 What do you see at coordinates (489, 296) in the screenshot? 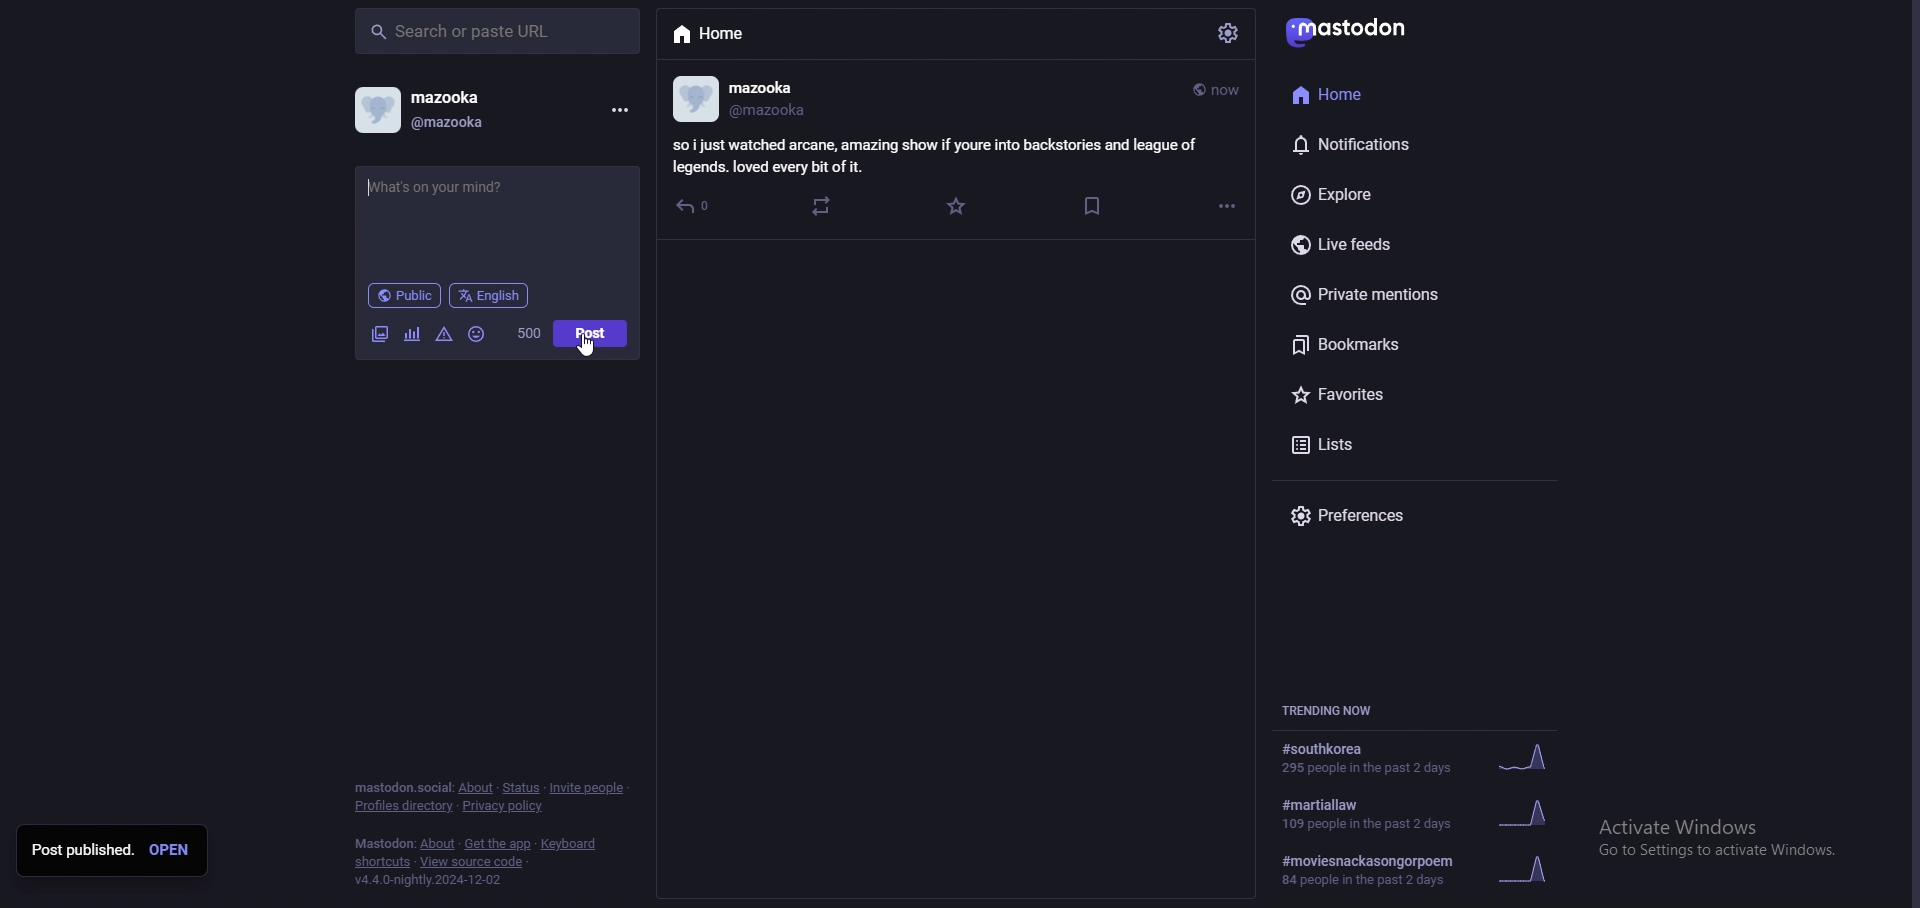
I see `language` at bounding box center [489, 296].